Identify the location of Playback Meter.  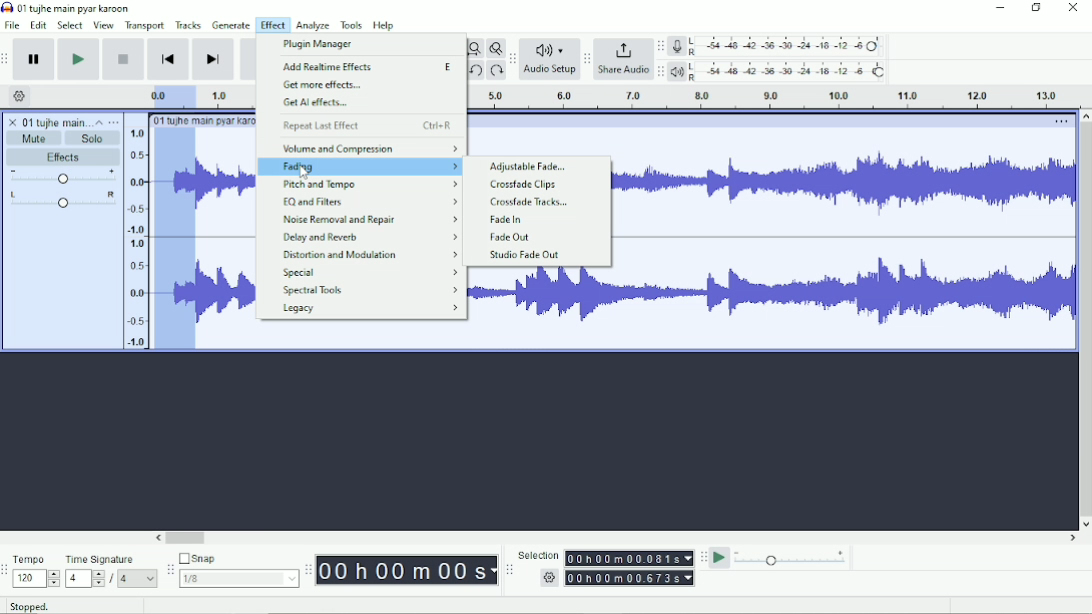
(779, 71).